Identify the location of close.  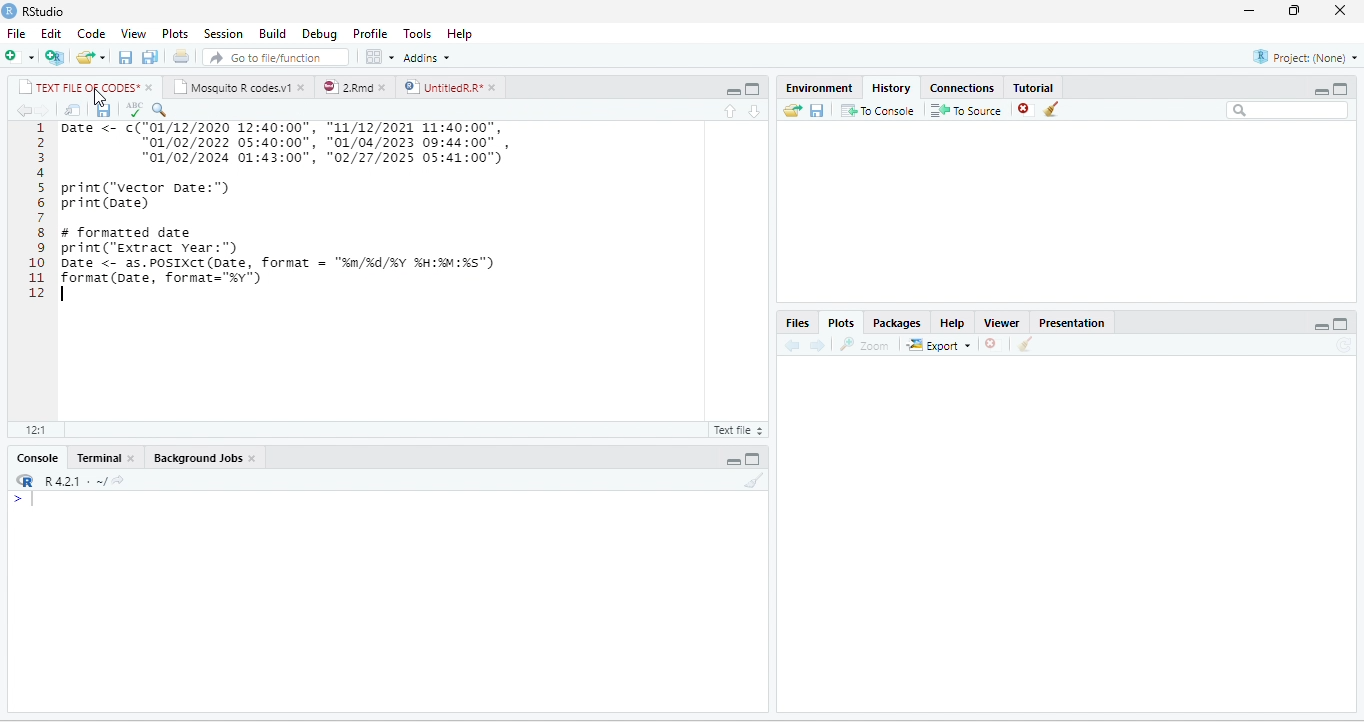
(303, 87).